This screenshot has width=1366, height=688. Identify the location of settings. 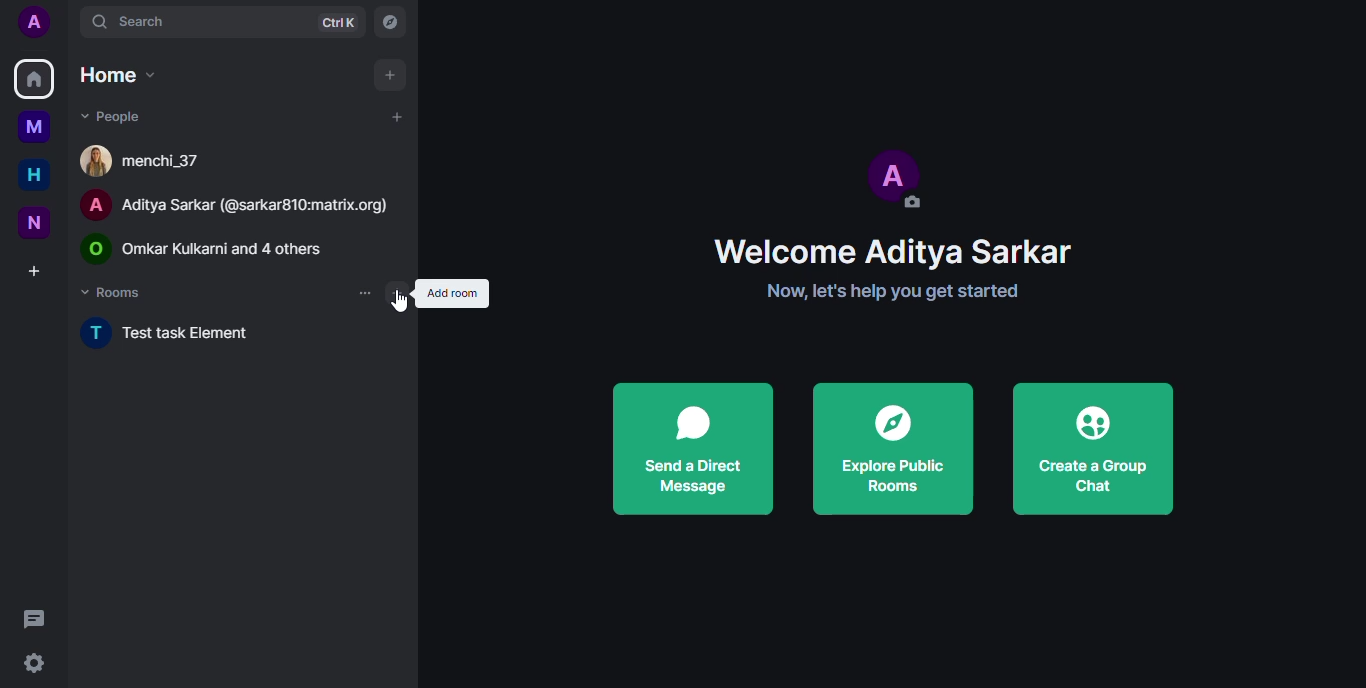
(37, 663).